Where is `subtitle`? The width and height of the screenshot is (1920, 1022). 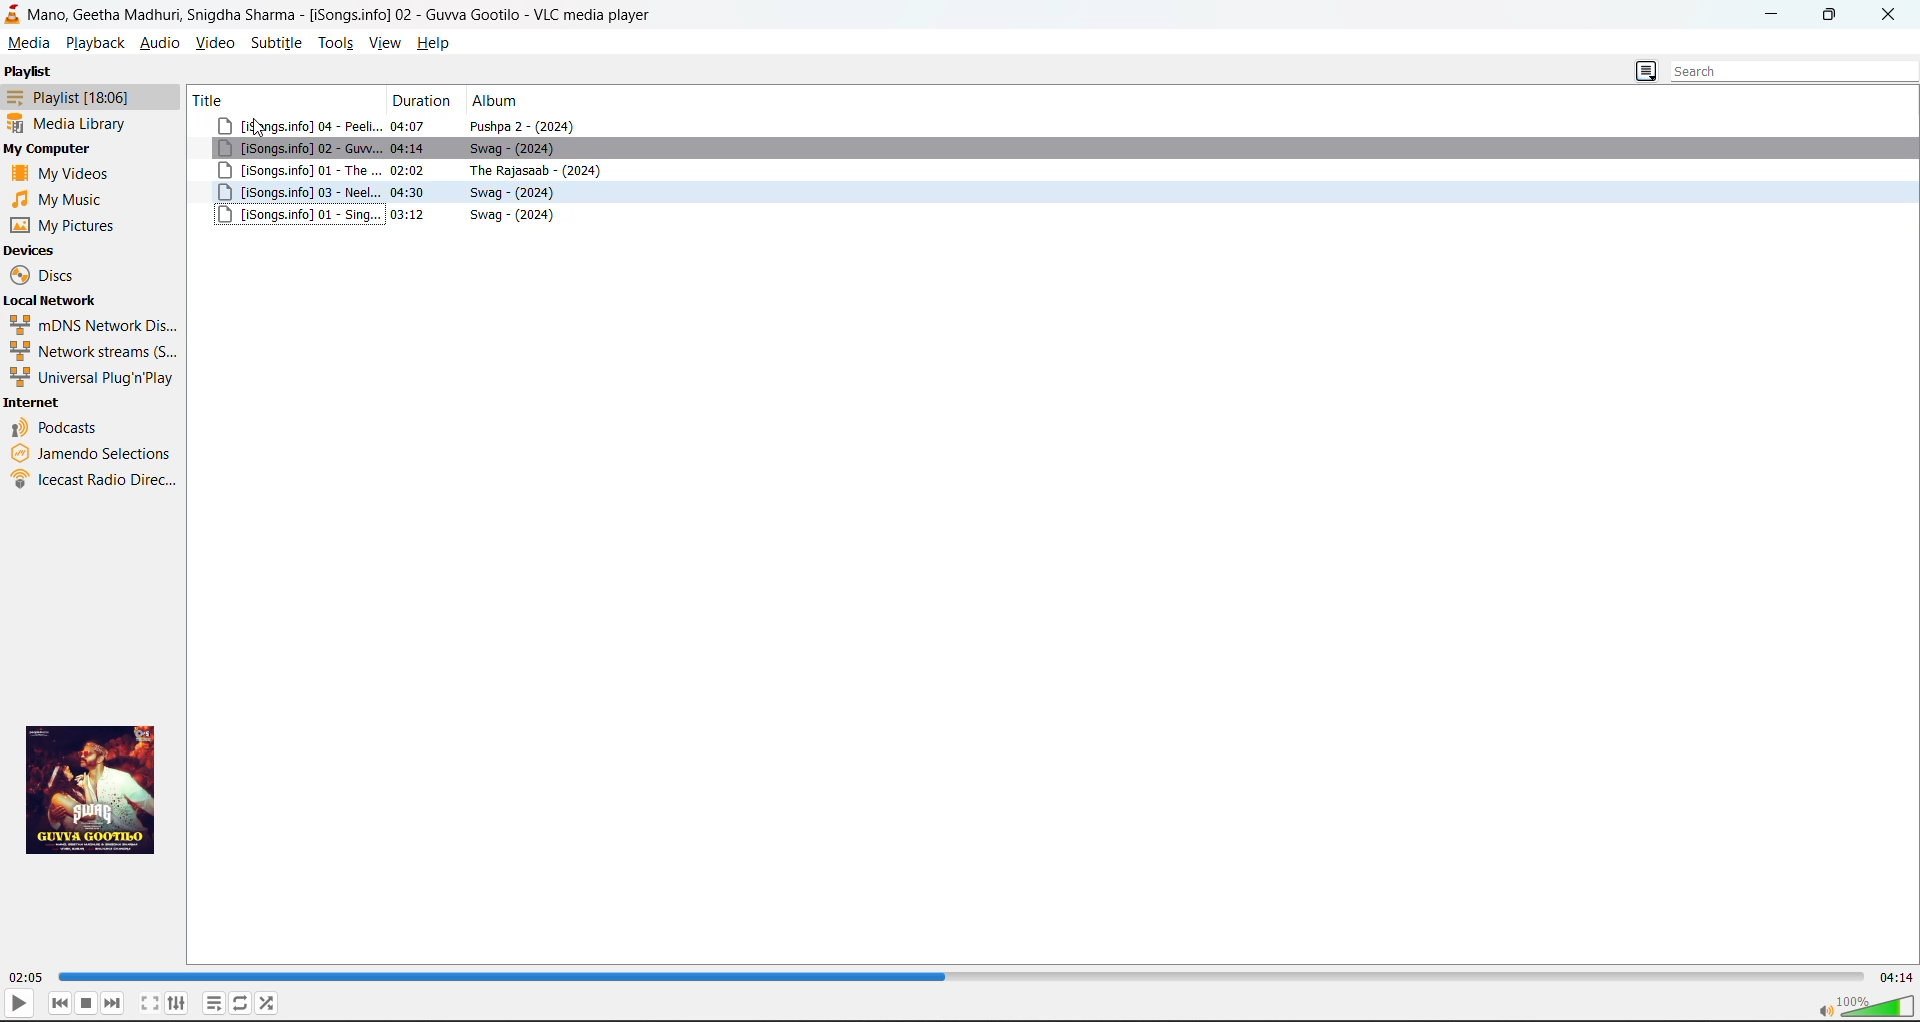
subtitle is located at coordinates (274, 42).